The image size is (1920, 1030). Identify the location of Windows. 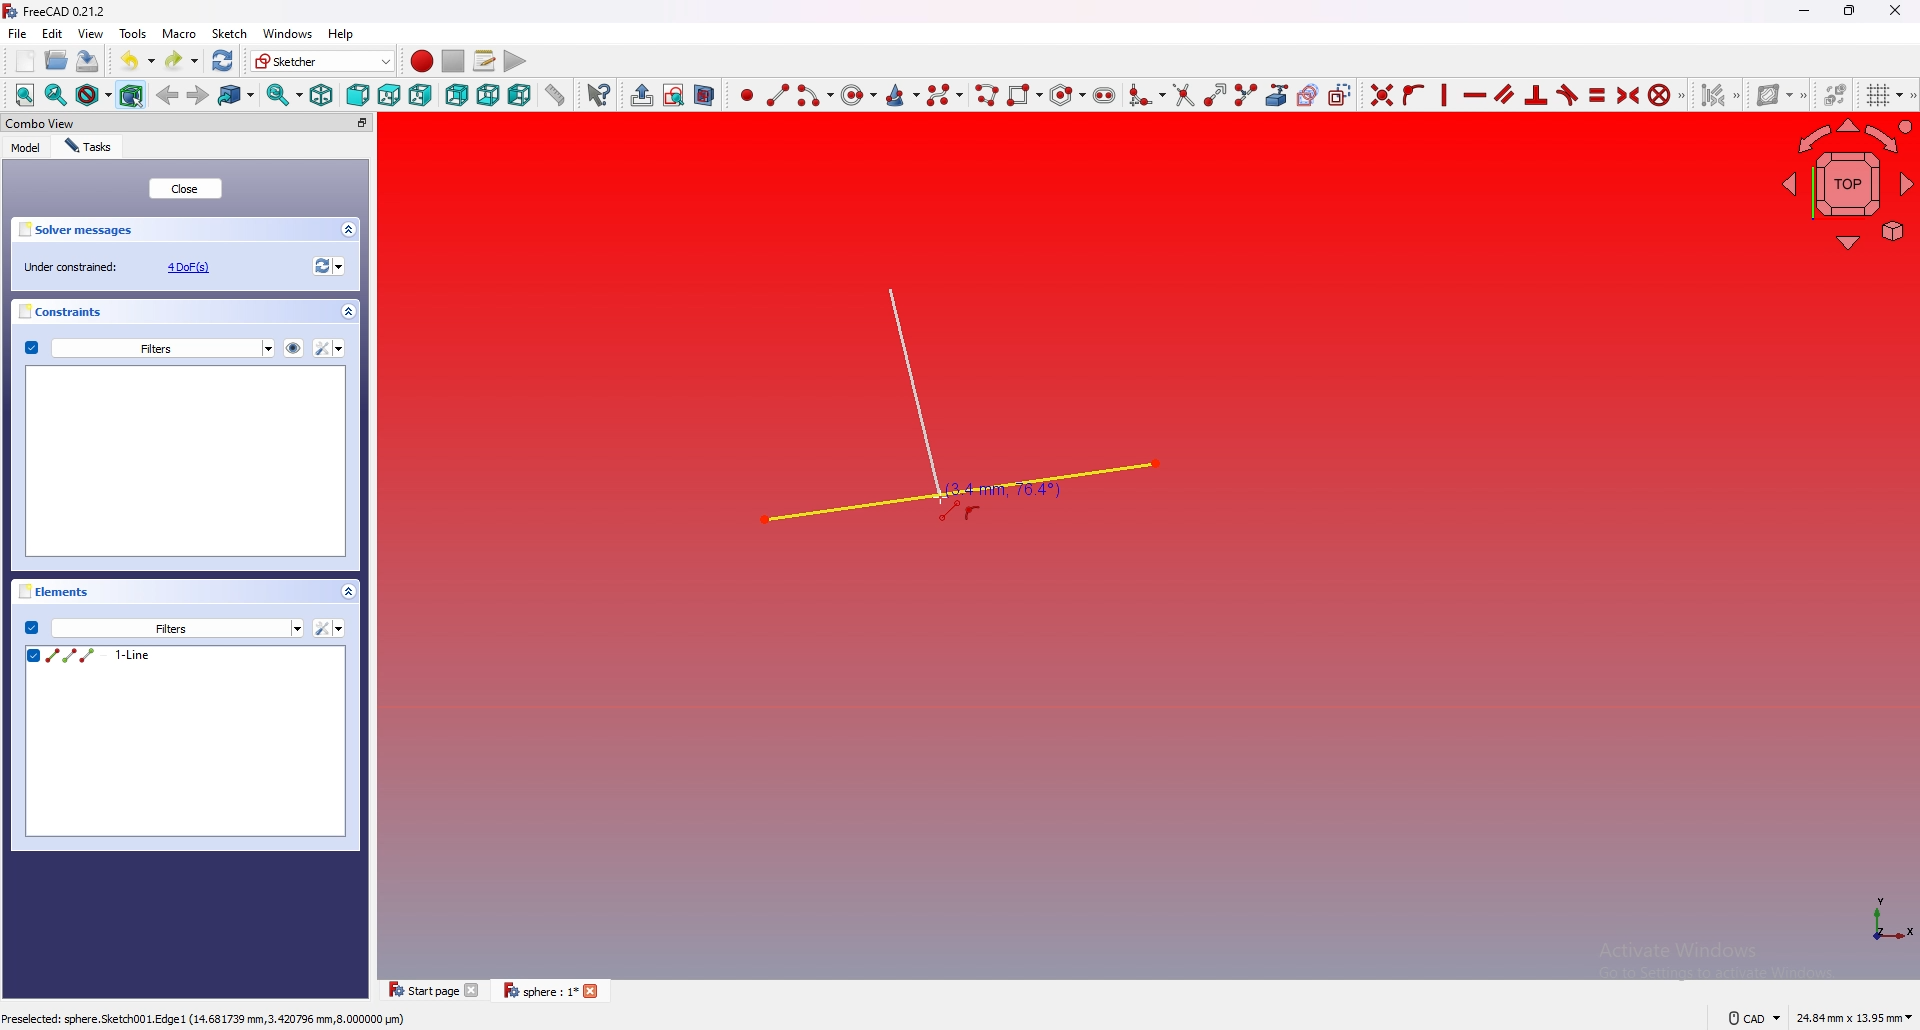
(288, 34).